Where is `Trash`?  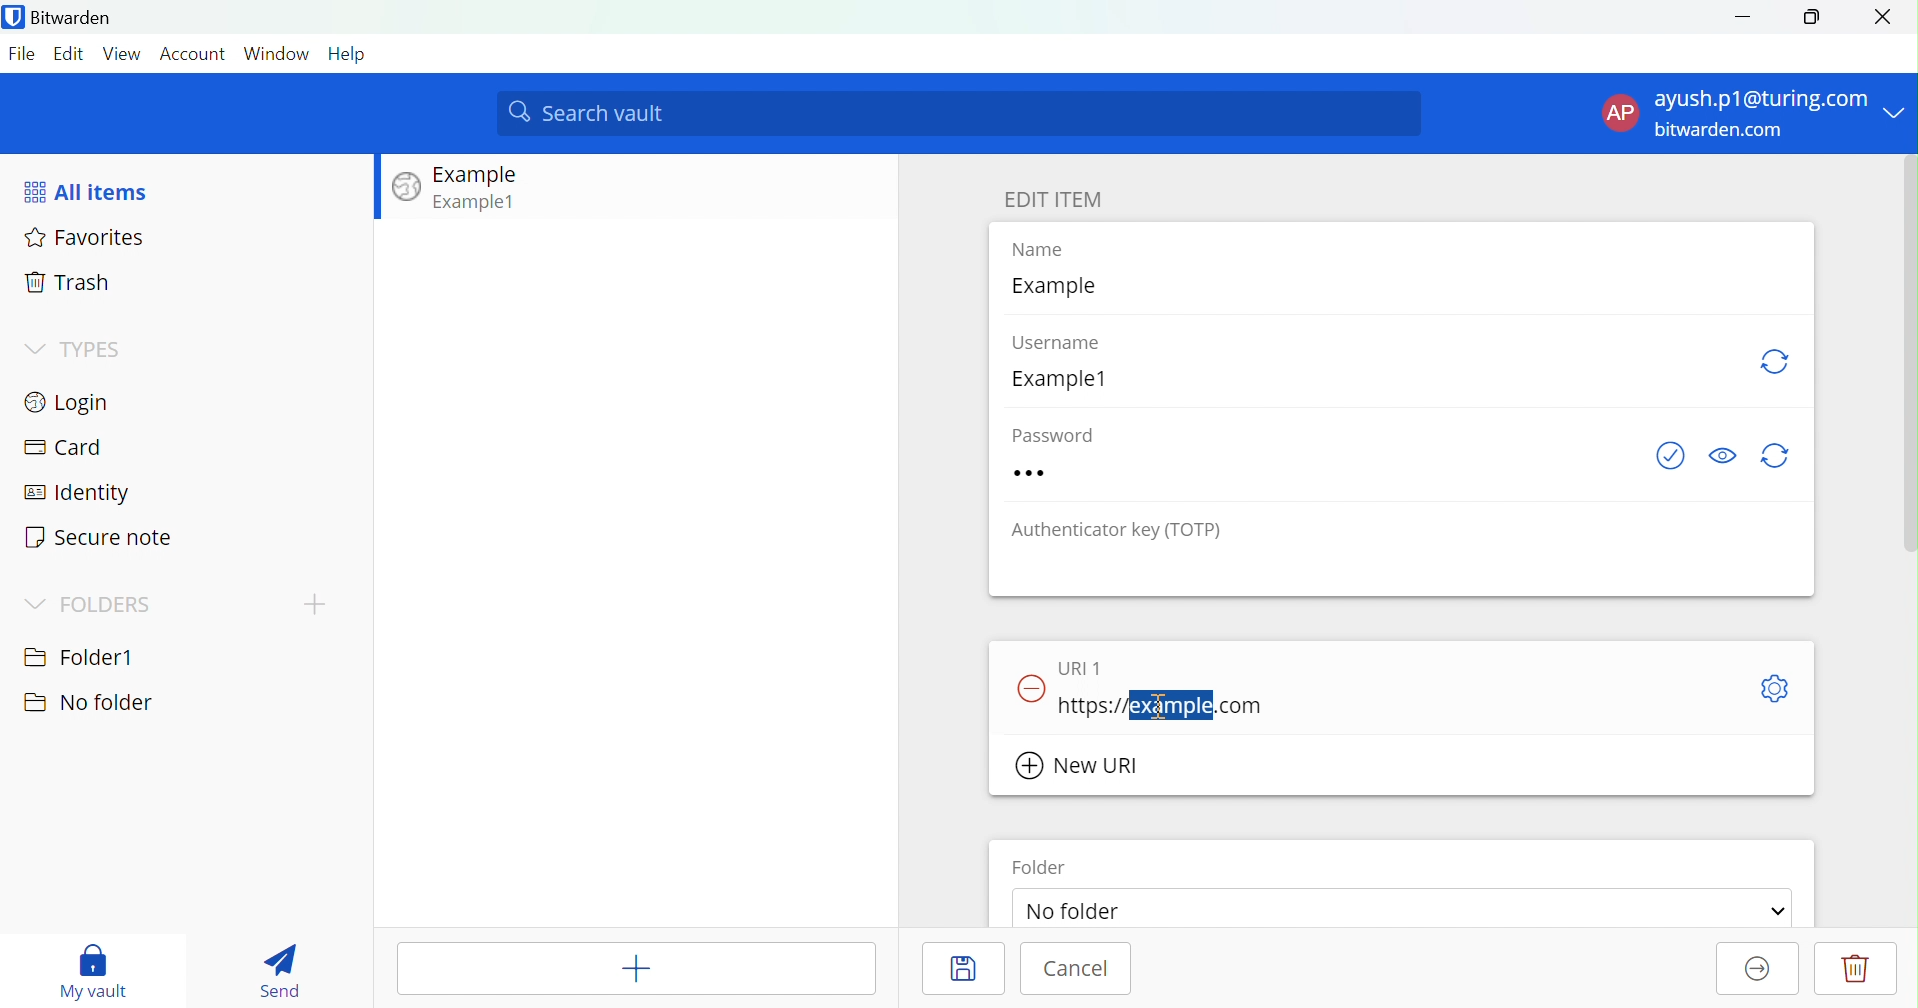 Trash is located at coordinates (70, 284).